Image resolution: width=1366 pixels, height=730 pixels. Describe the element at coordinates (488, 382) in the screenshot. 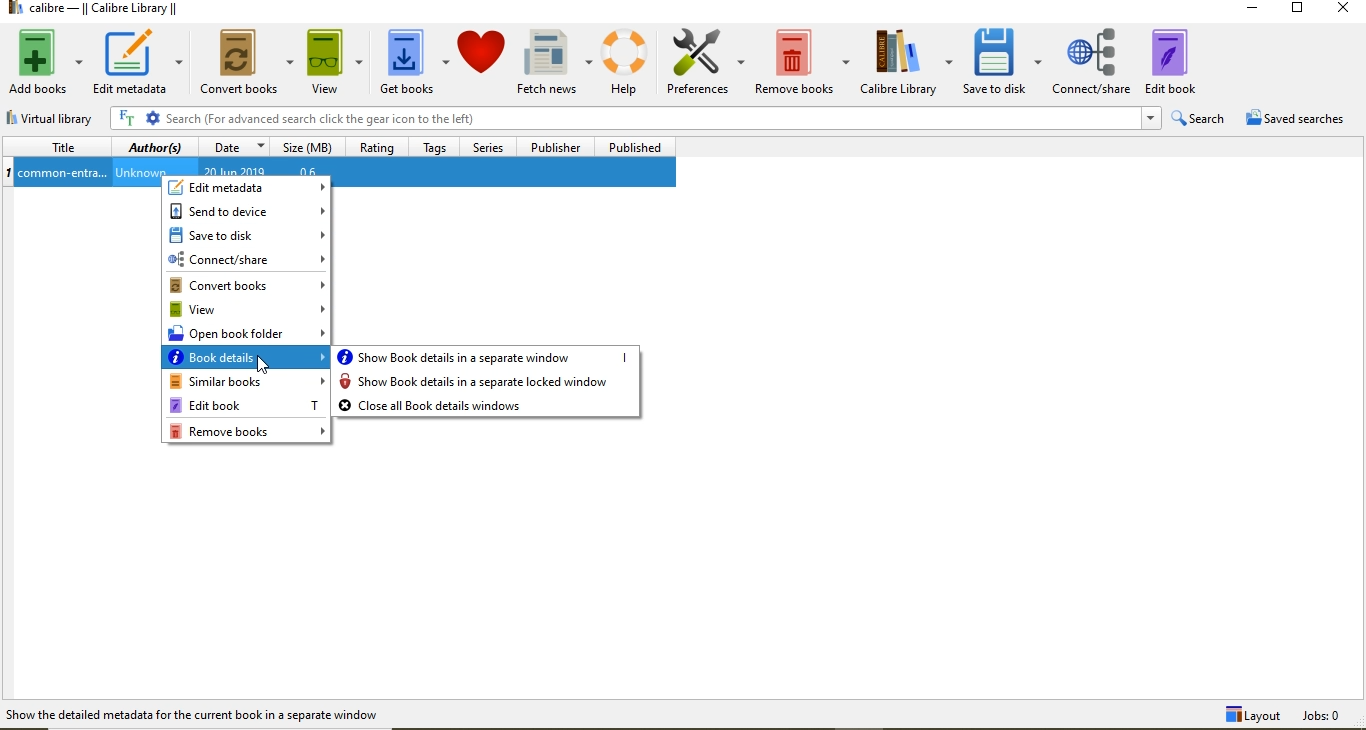

I see `show book details in a separate locked window` at that location.